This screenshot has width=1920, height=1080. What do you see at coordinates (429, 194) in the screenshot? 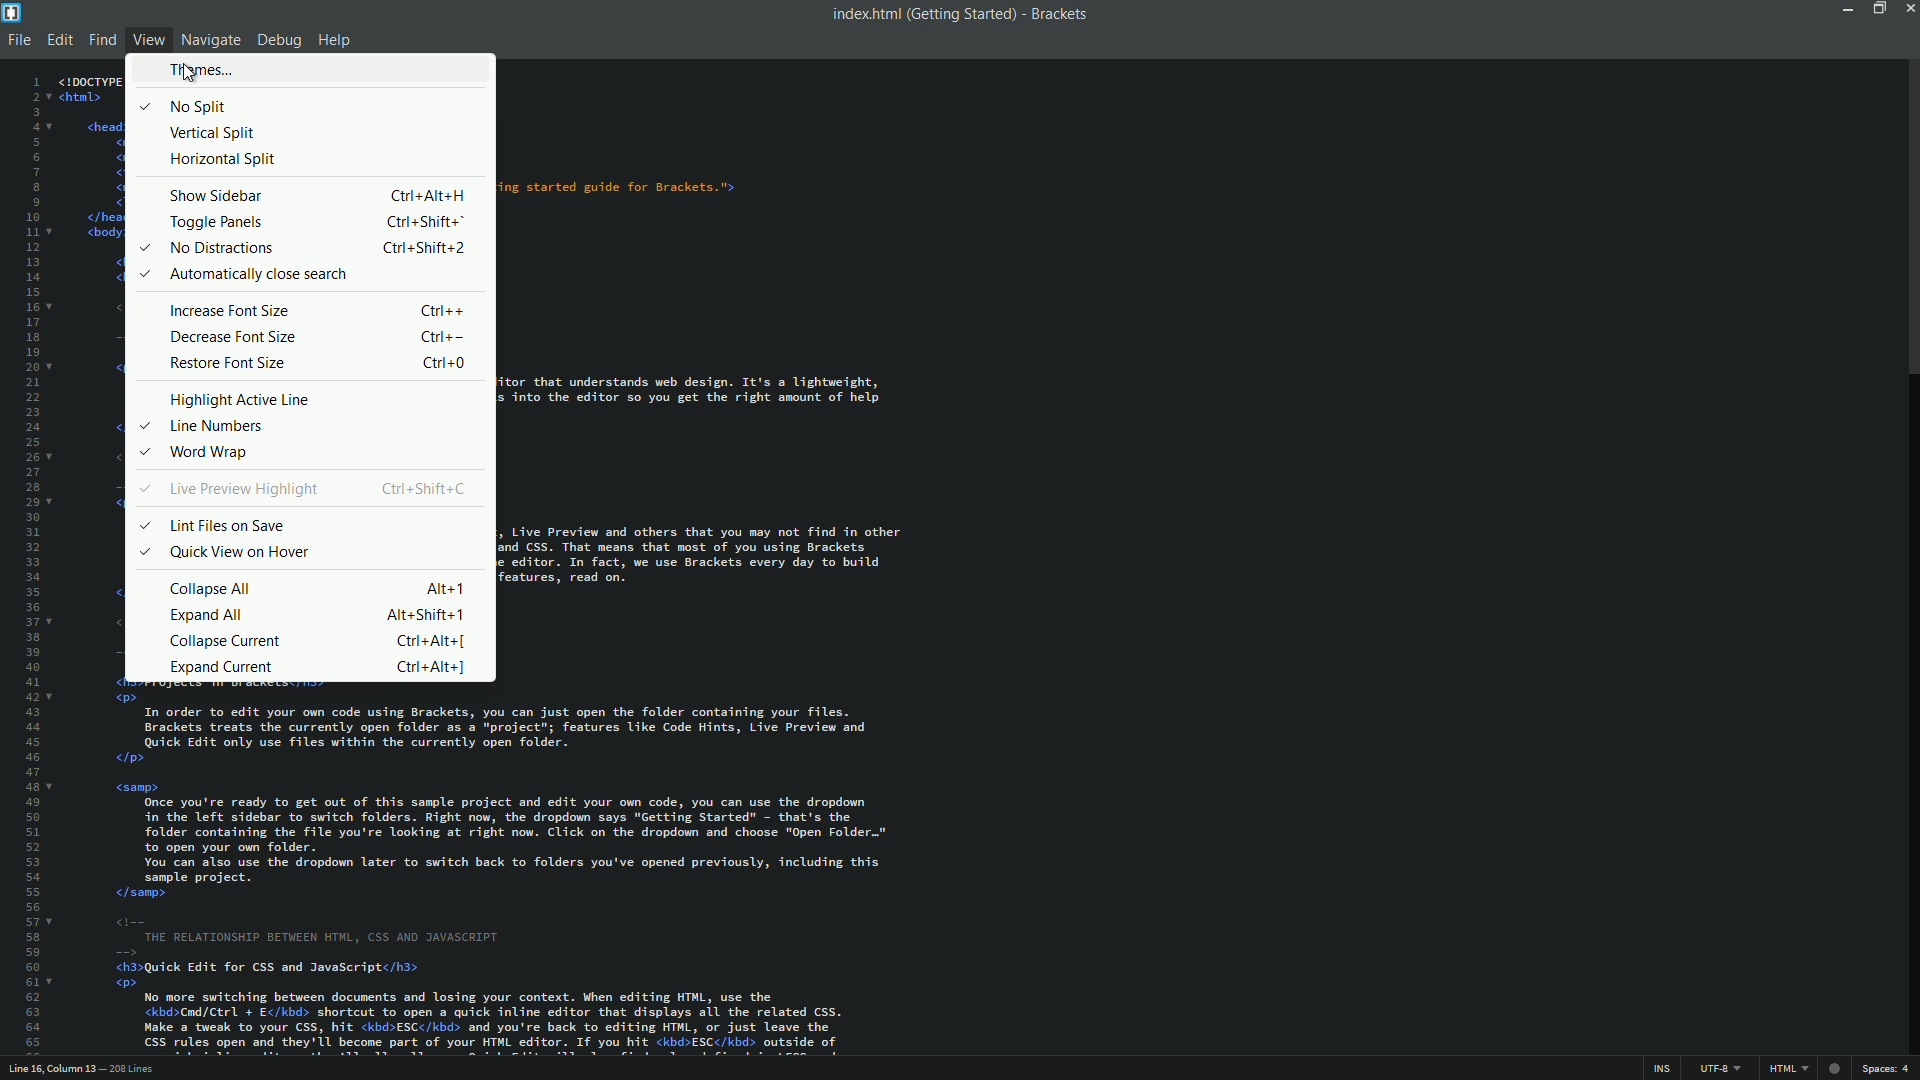
I see `keyboard shortcut` at bounding box center [429, 194].